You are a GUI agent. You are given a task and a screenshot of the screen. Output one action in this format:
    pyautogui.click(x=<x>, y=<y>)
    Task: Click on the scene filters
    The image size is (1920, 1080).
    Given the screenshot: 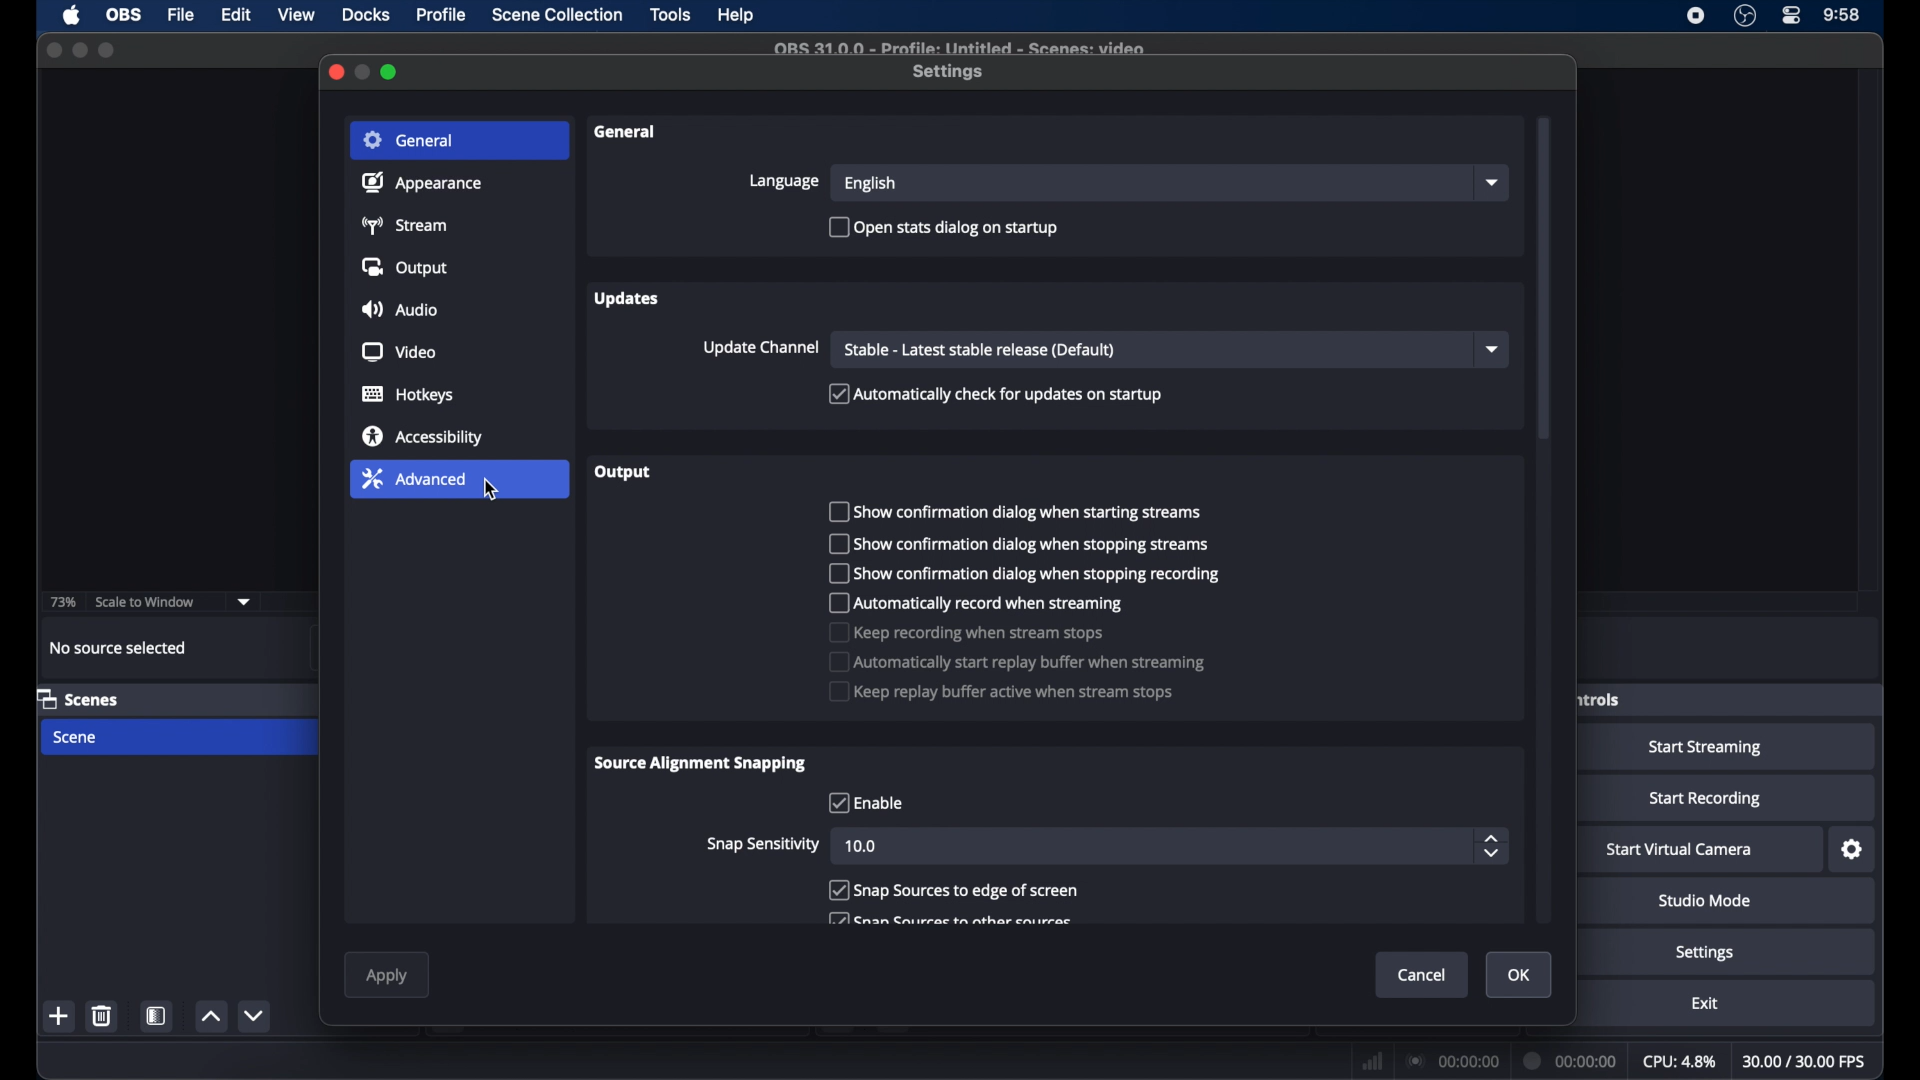 What is the action you would take?
    pyautogui.click(x=160, y=1015)
    